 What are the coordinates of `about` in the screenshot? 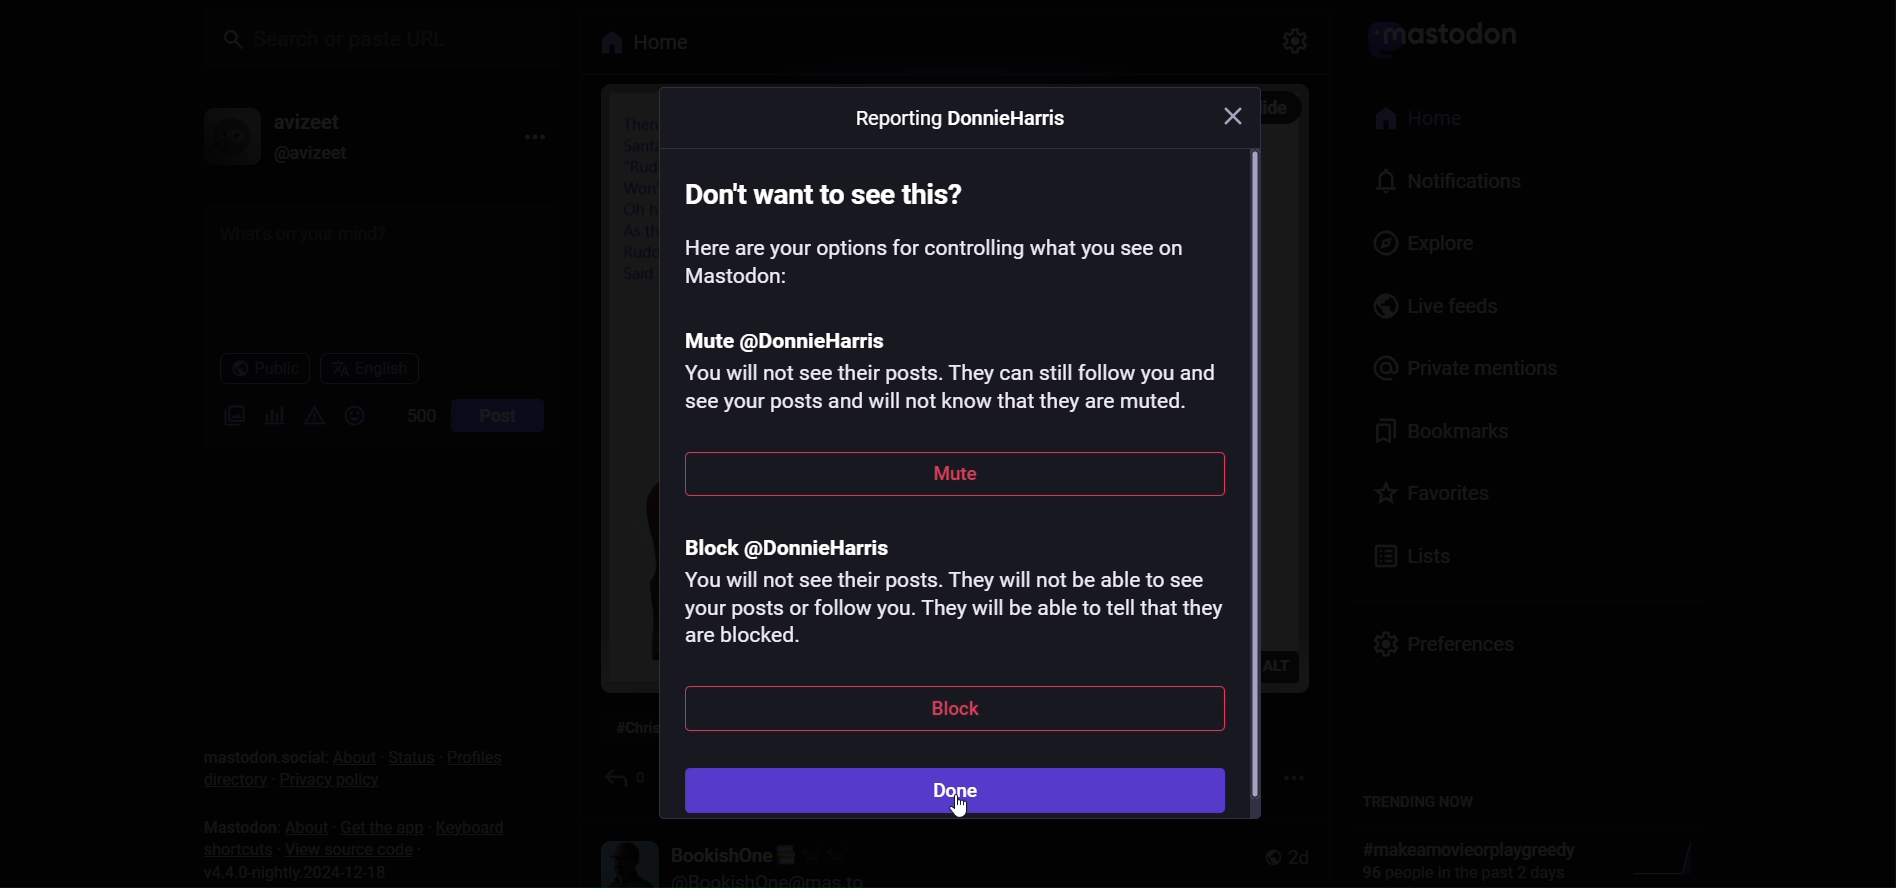 It's located at (300, 825).